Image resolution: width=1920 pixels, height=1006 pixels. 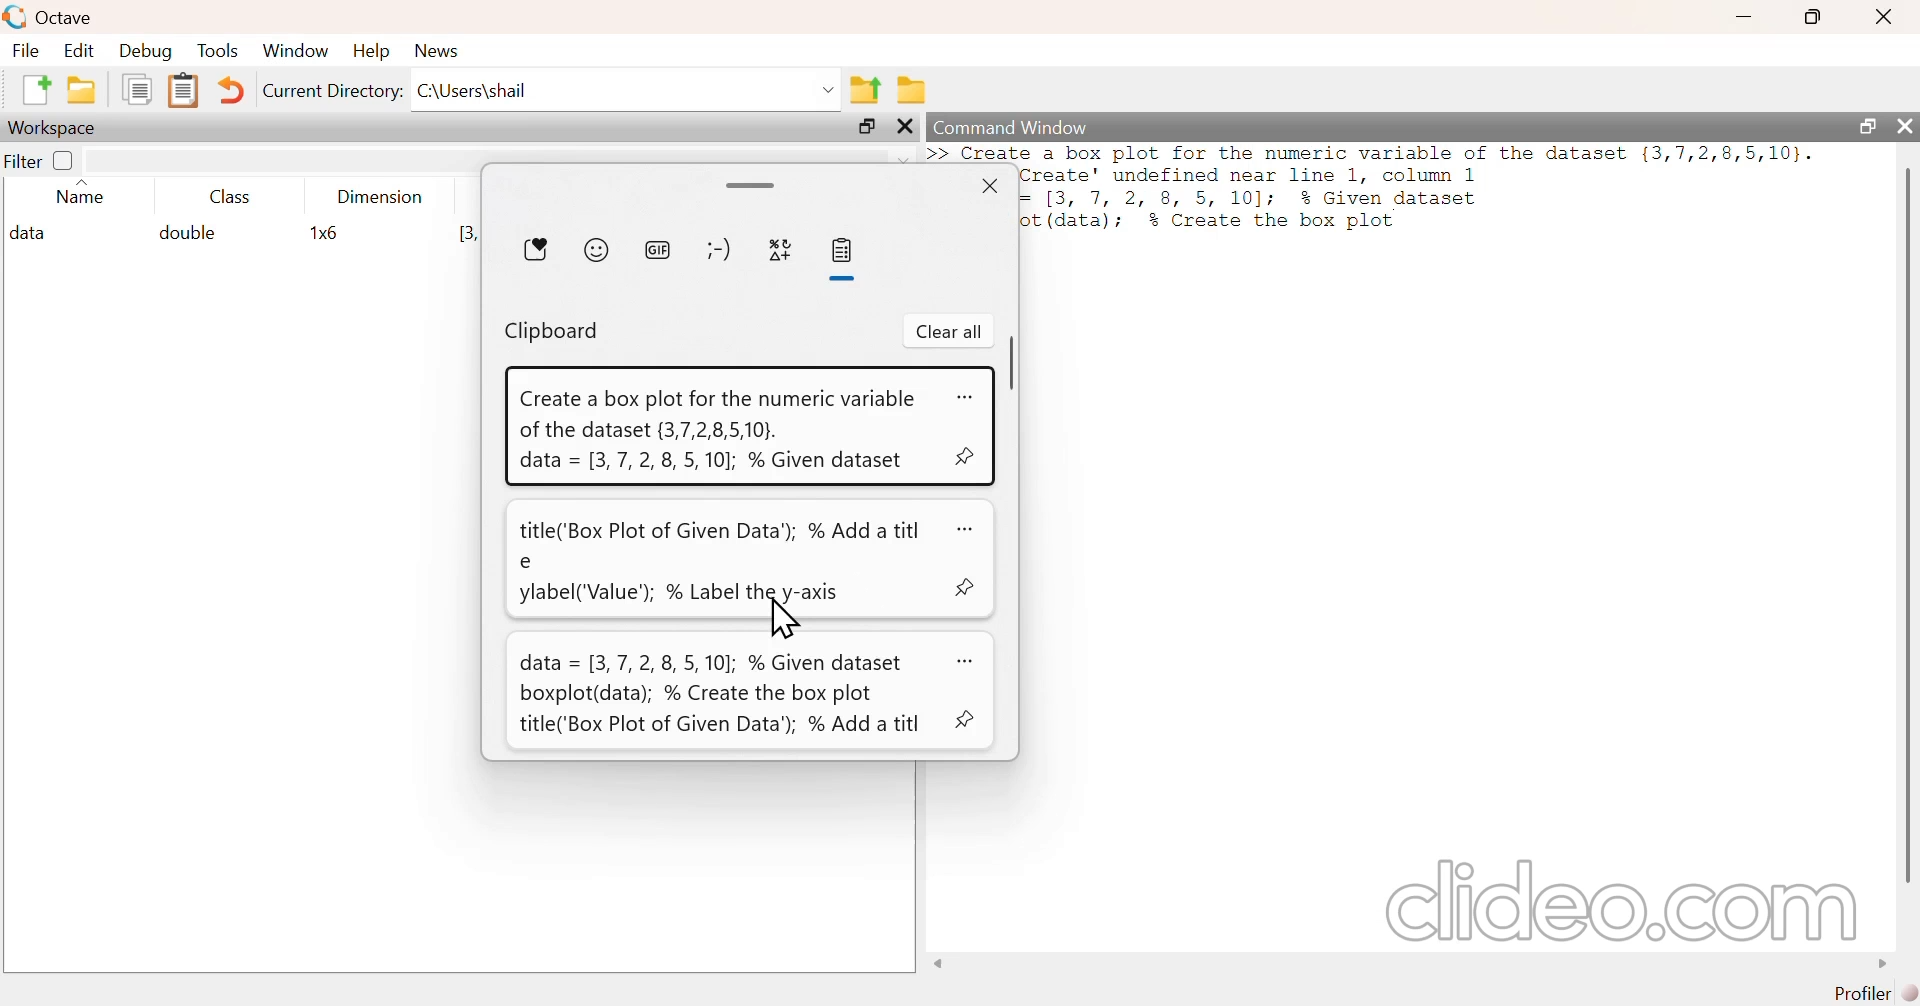 I want to click on symbols, so click(x=777, y=251).